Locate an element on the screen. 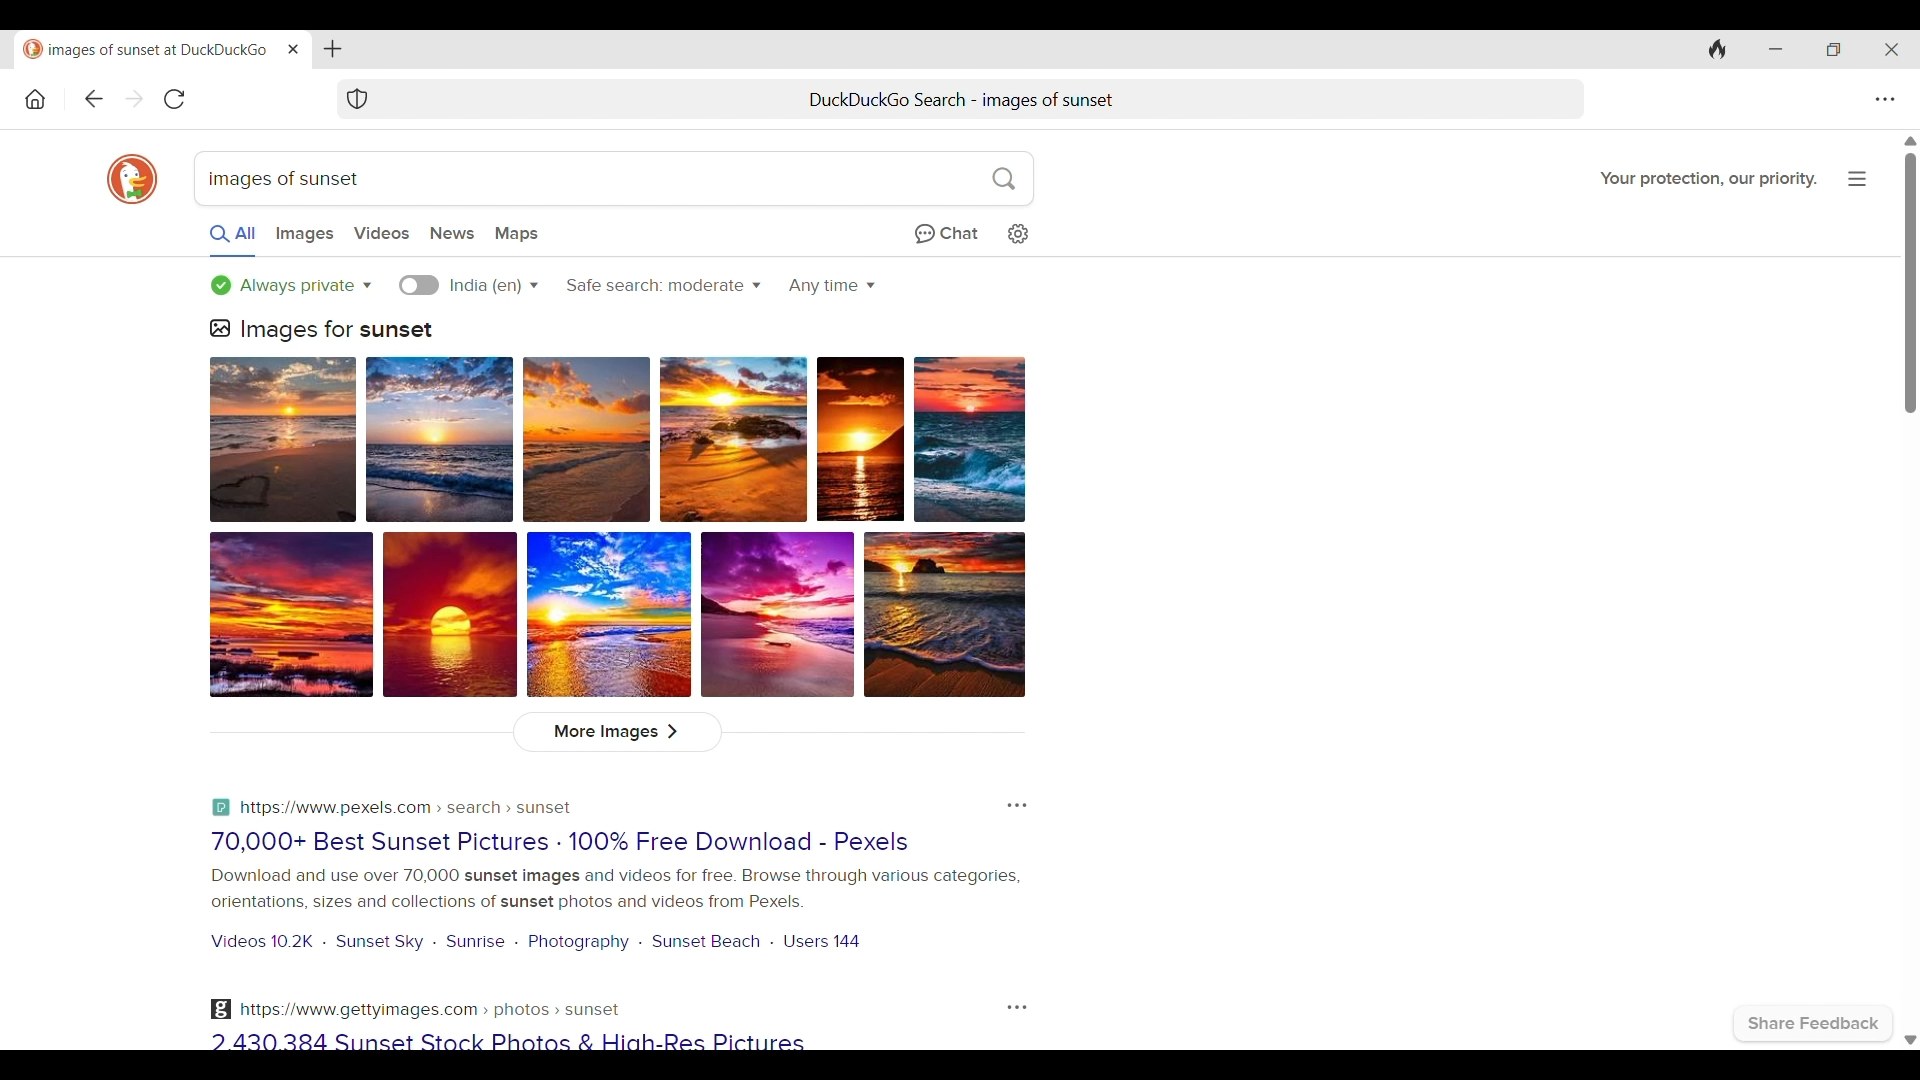  options is located at coordinates (1013, 1006).